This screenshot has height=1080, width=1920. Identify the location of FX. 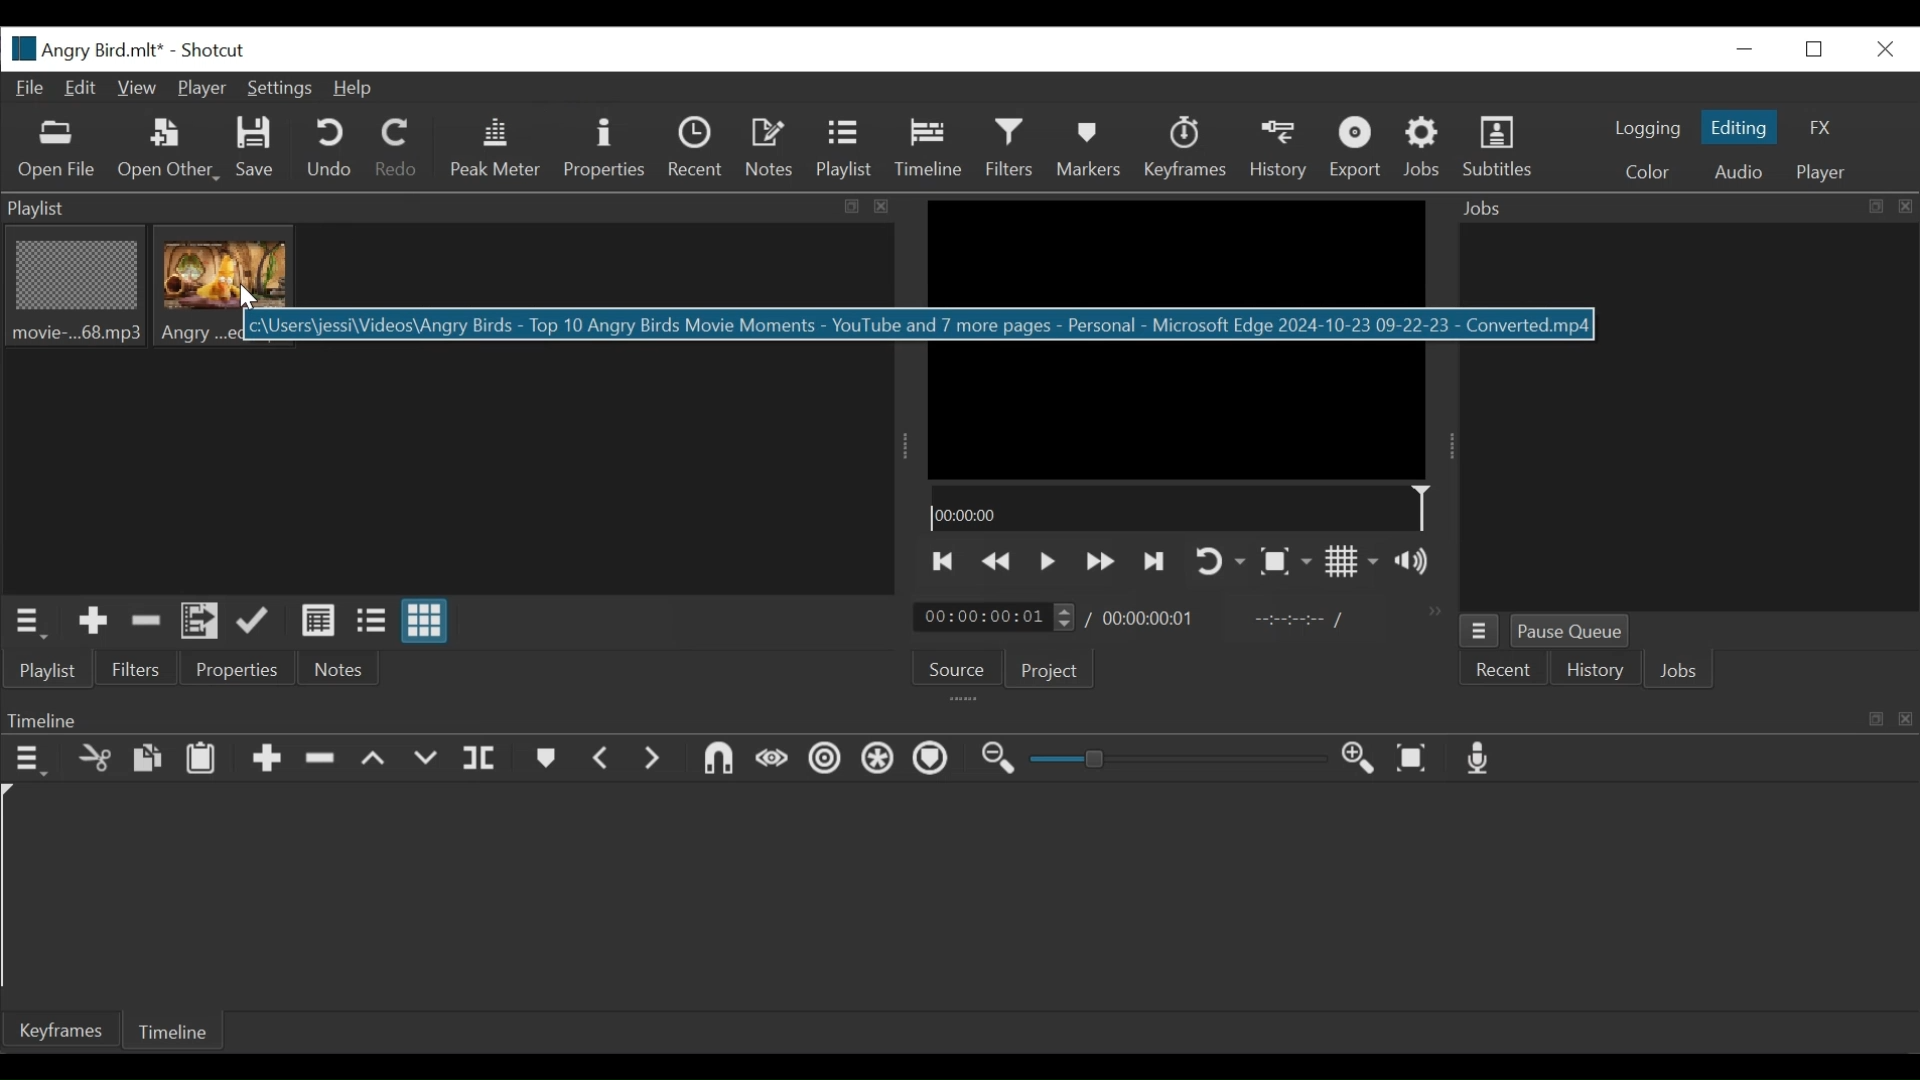
(1823, 127).